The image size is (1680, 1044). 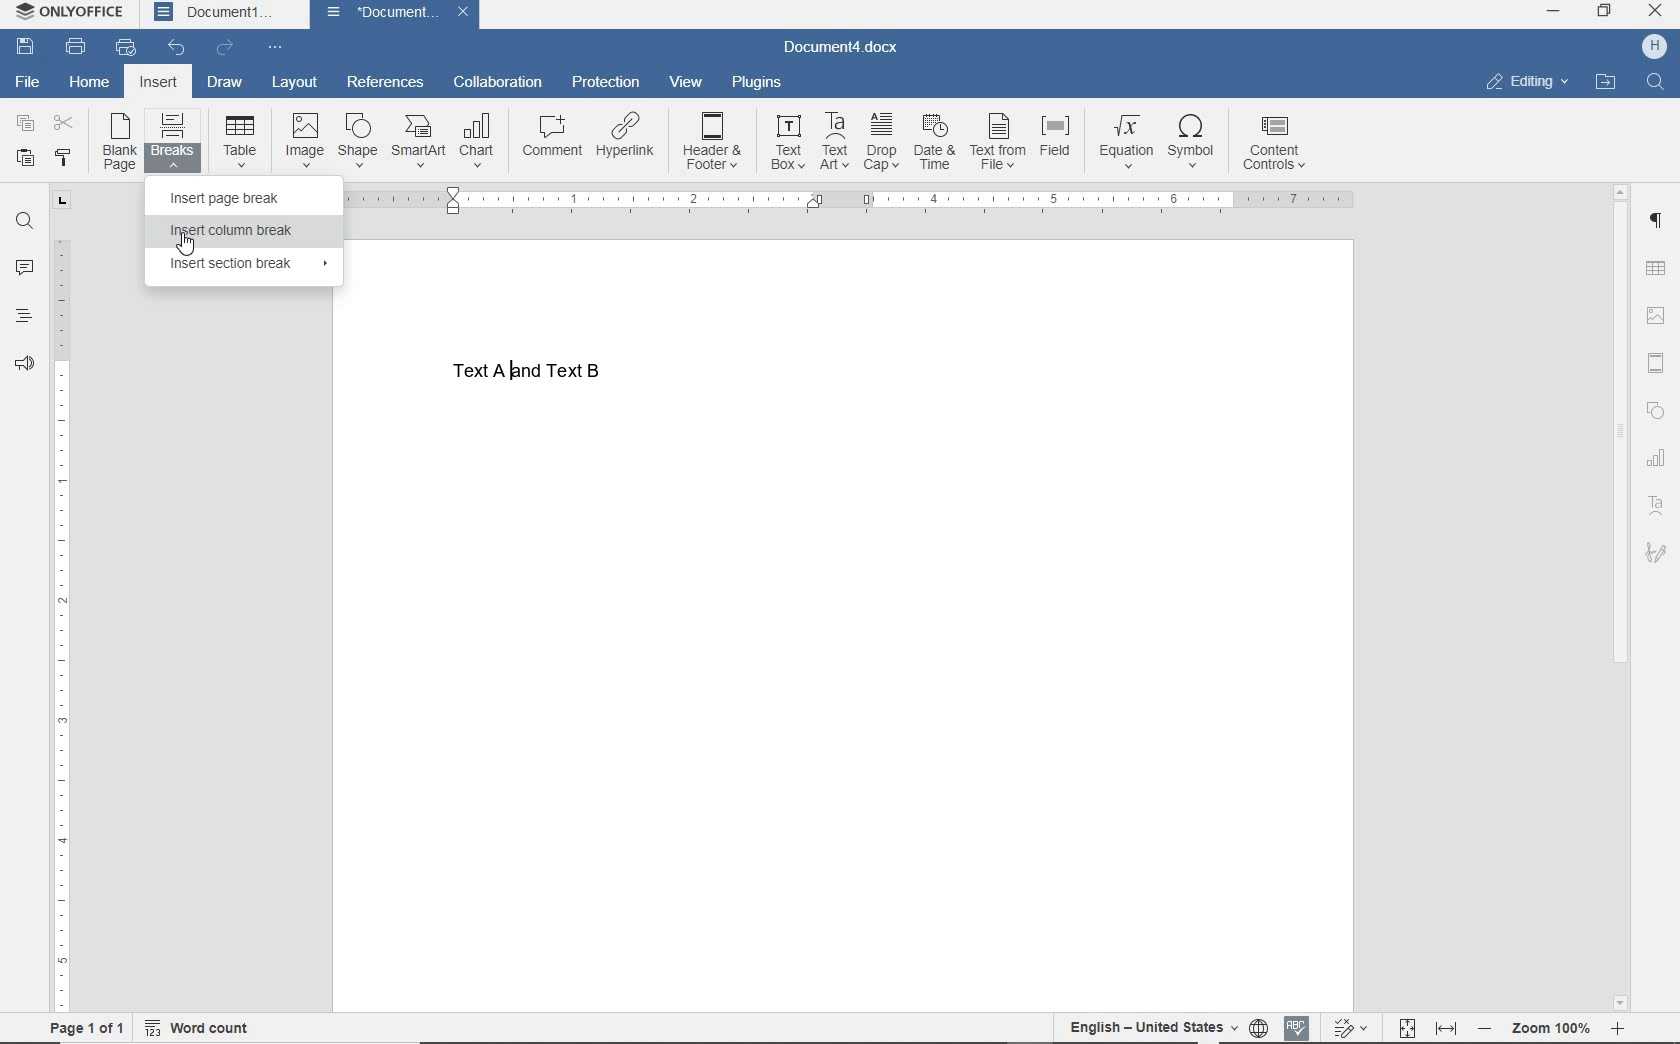 What do you see at coordinates (61, 201) in the screenshot?
I see `TAB STOP` at bounding box center [61, 201].